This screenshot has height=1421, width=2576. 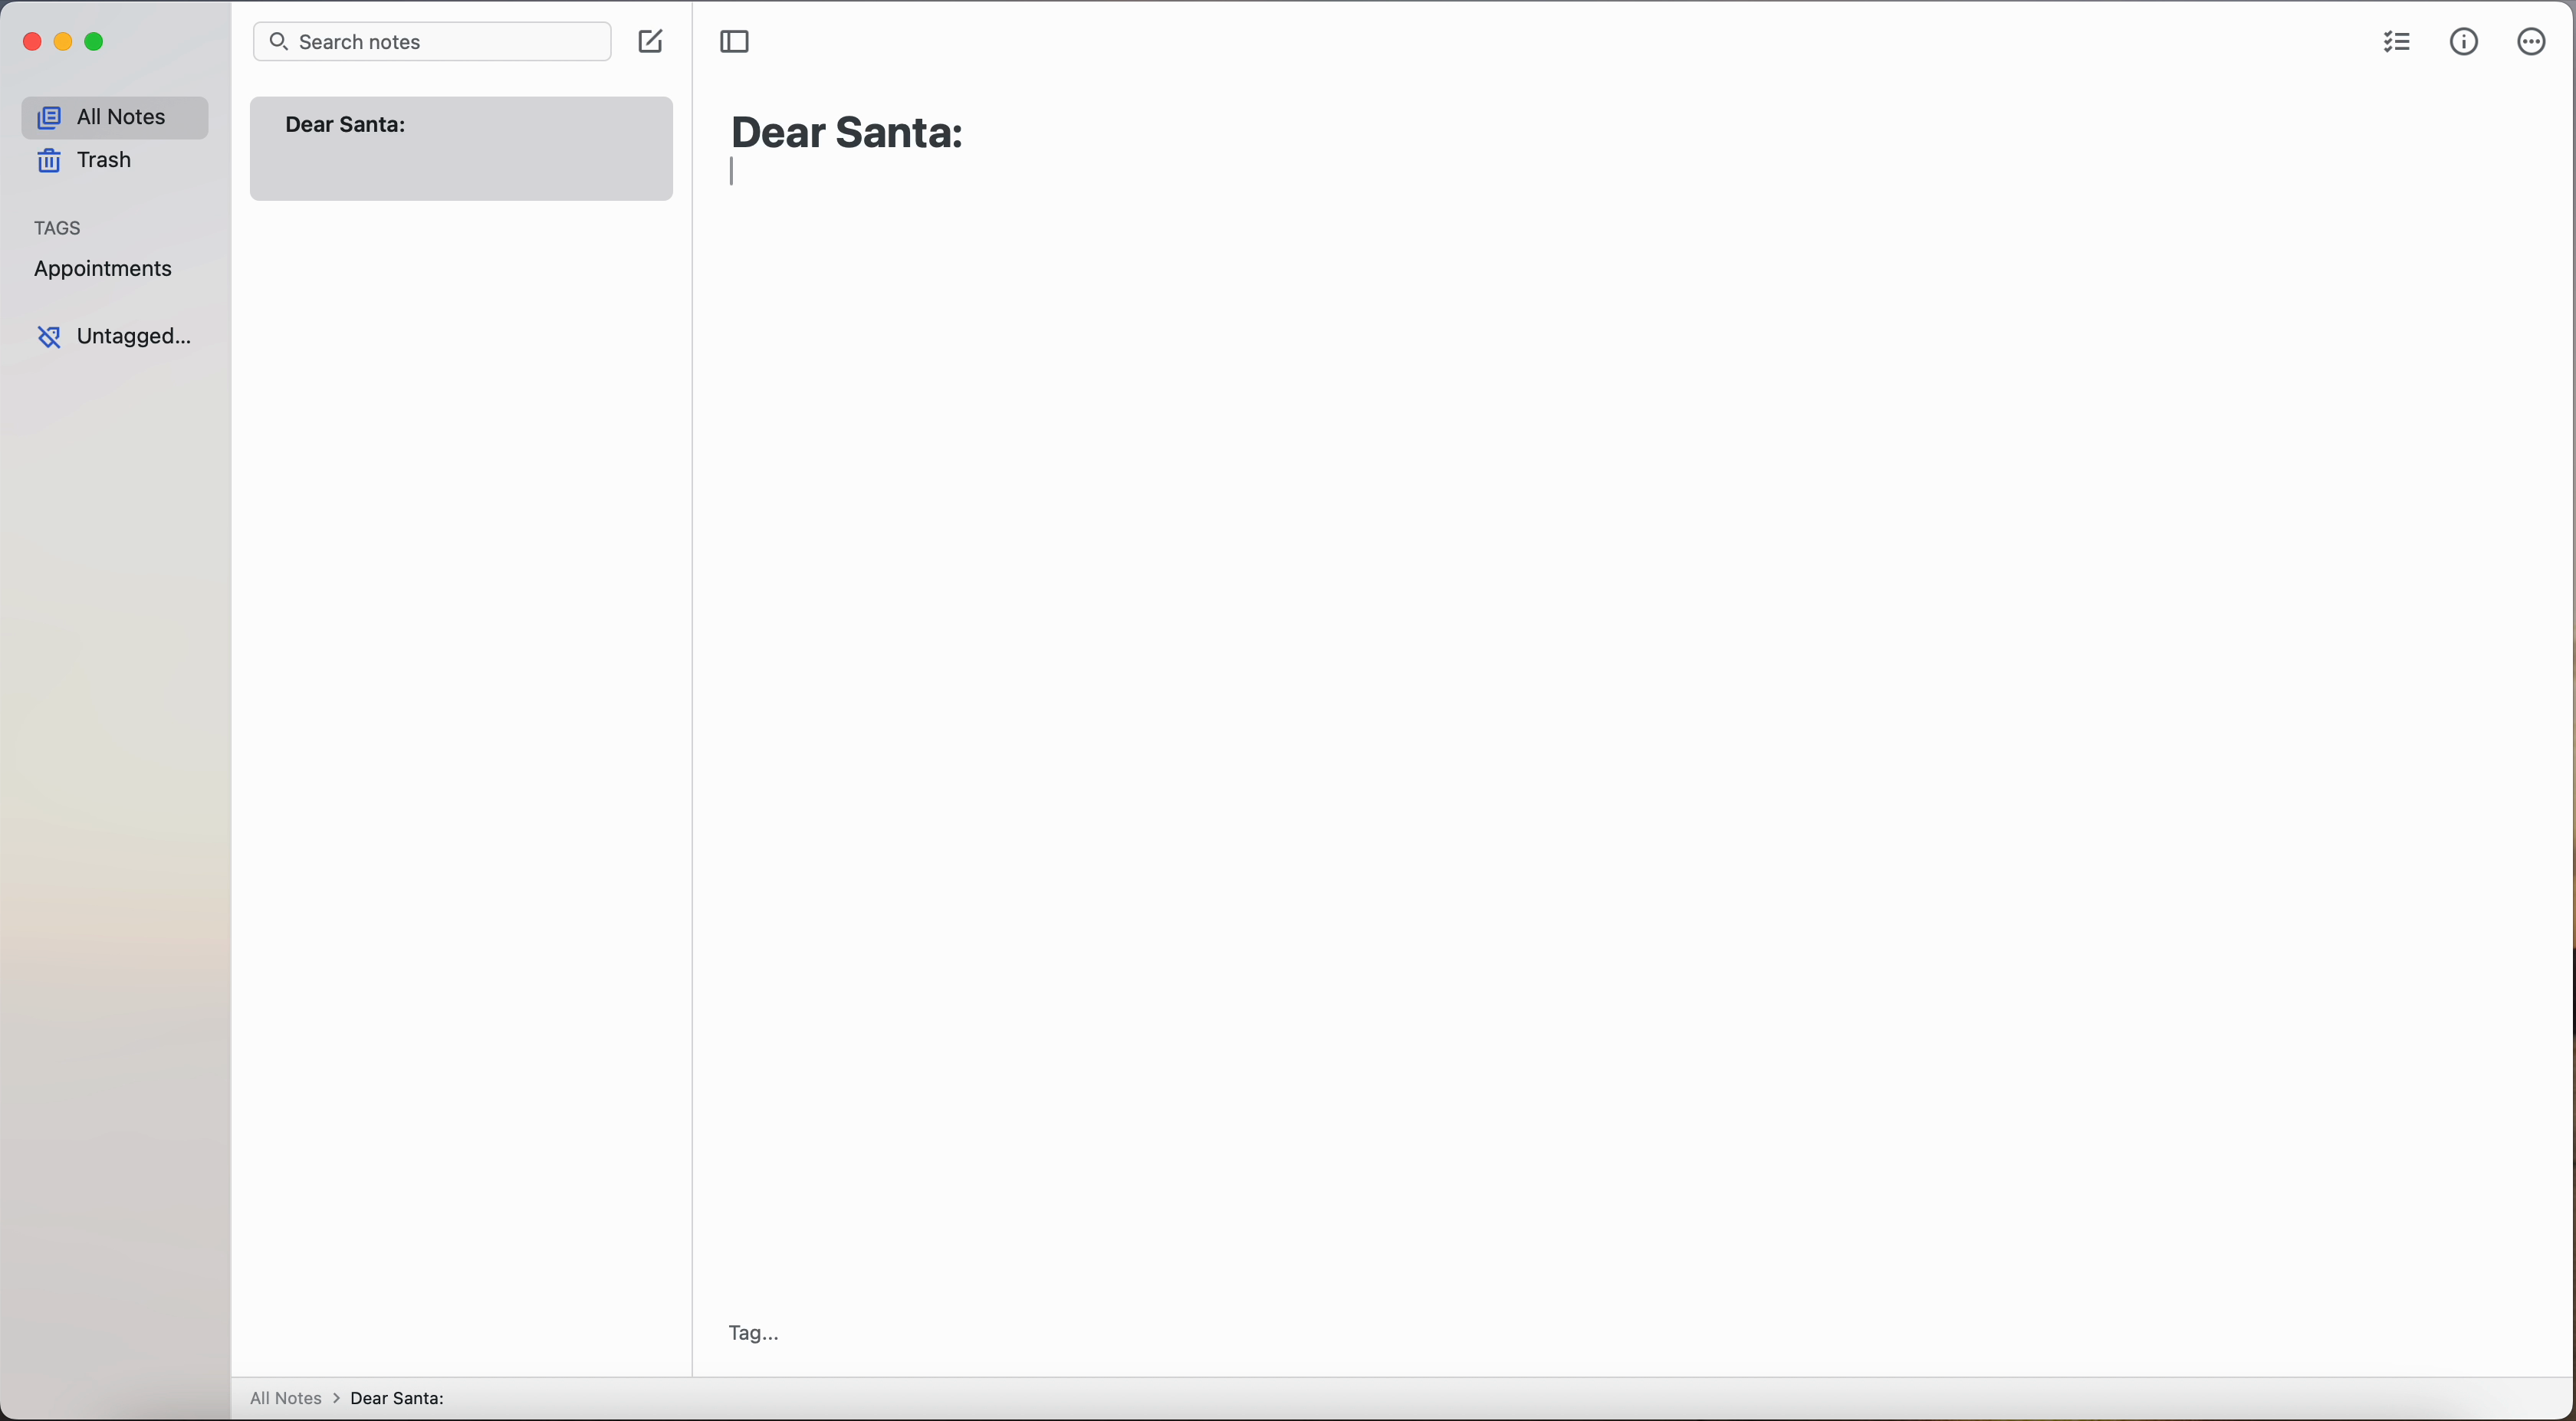 I want to click on tag, so click(x=775, y=1344).